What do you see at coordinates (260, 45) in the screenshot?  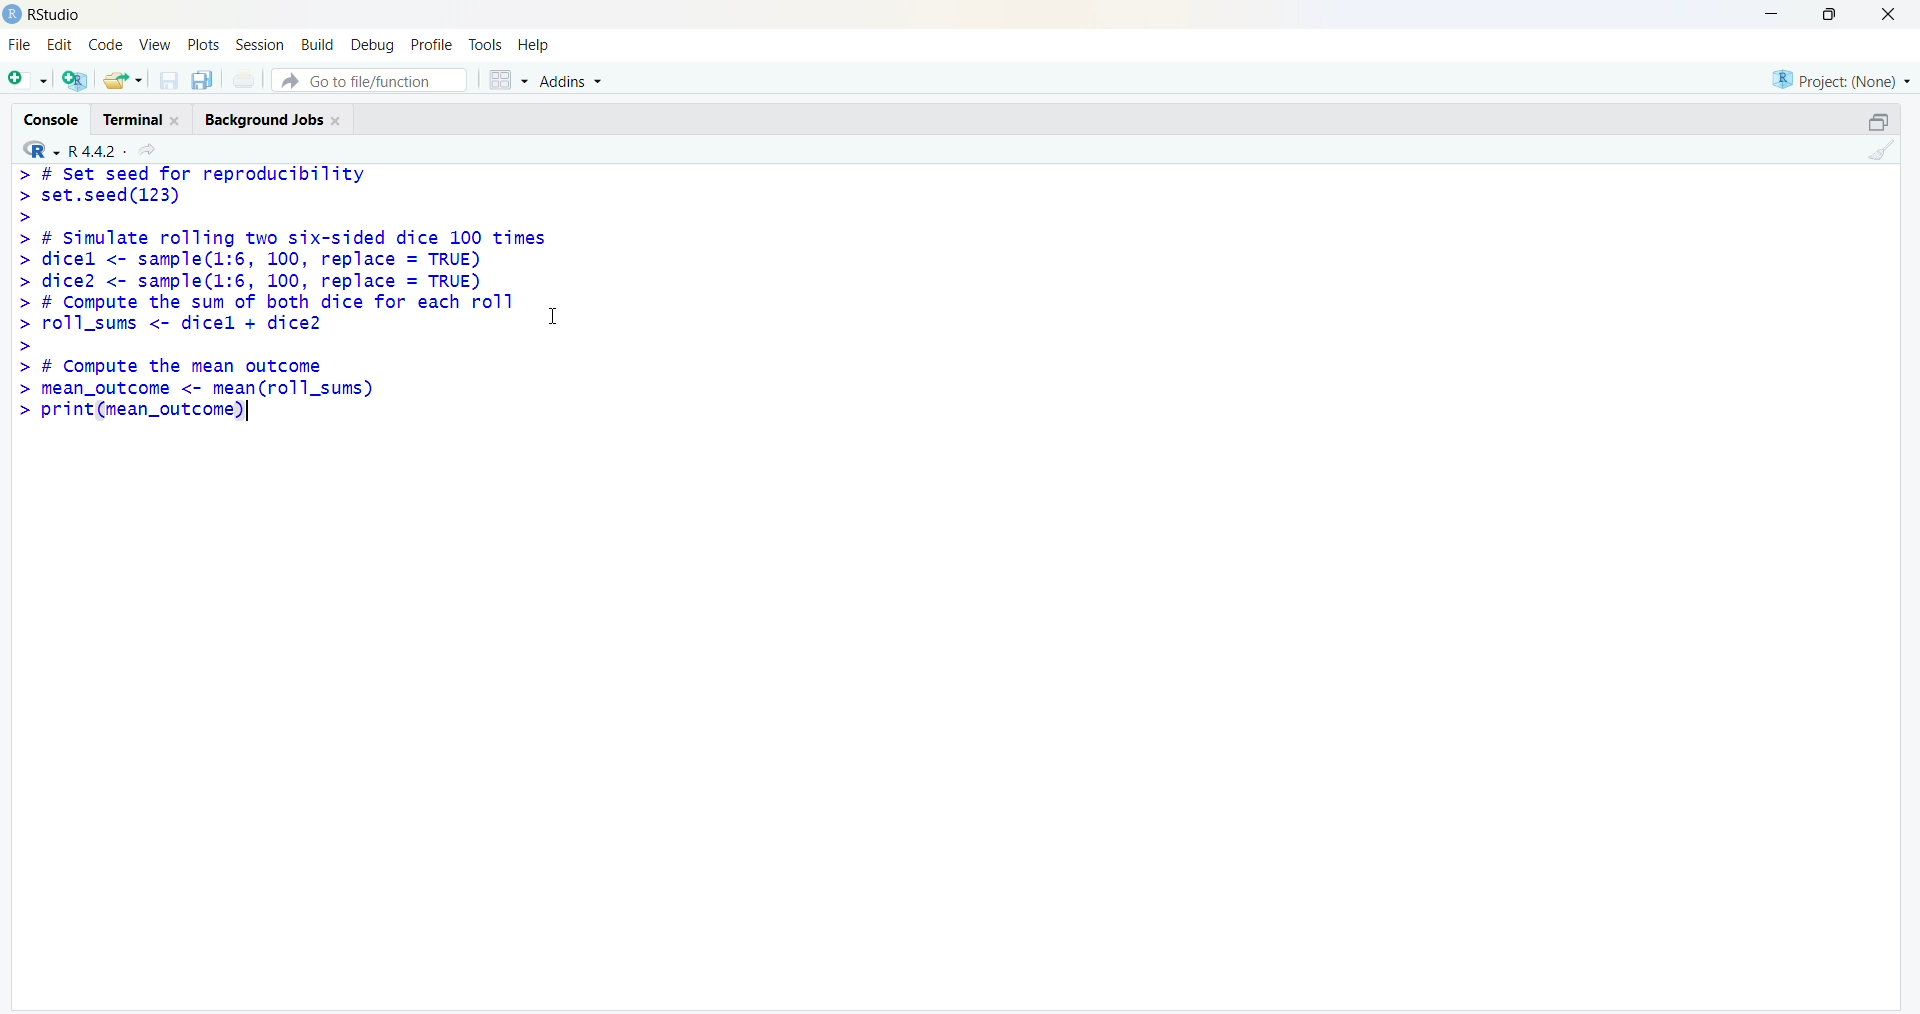 I see `session` at bounding box center [260, 45].